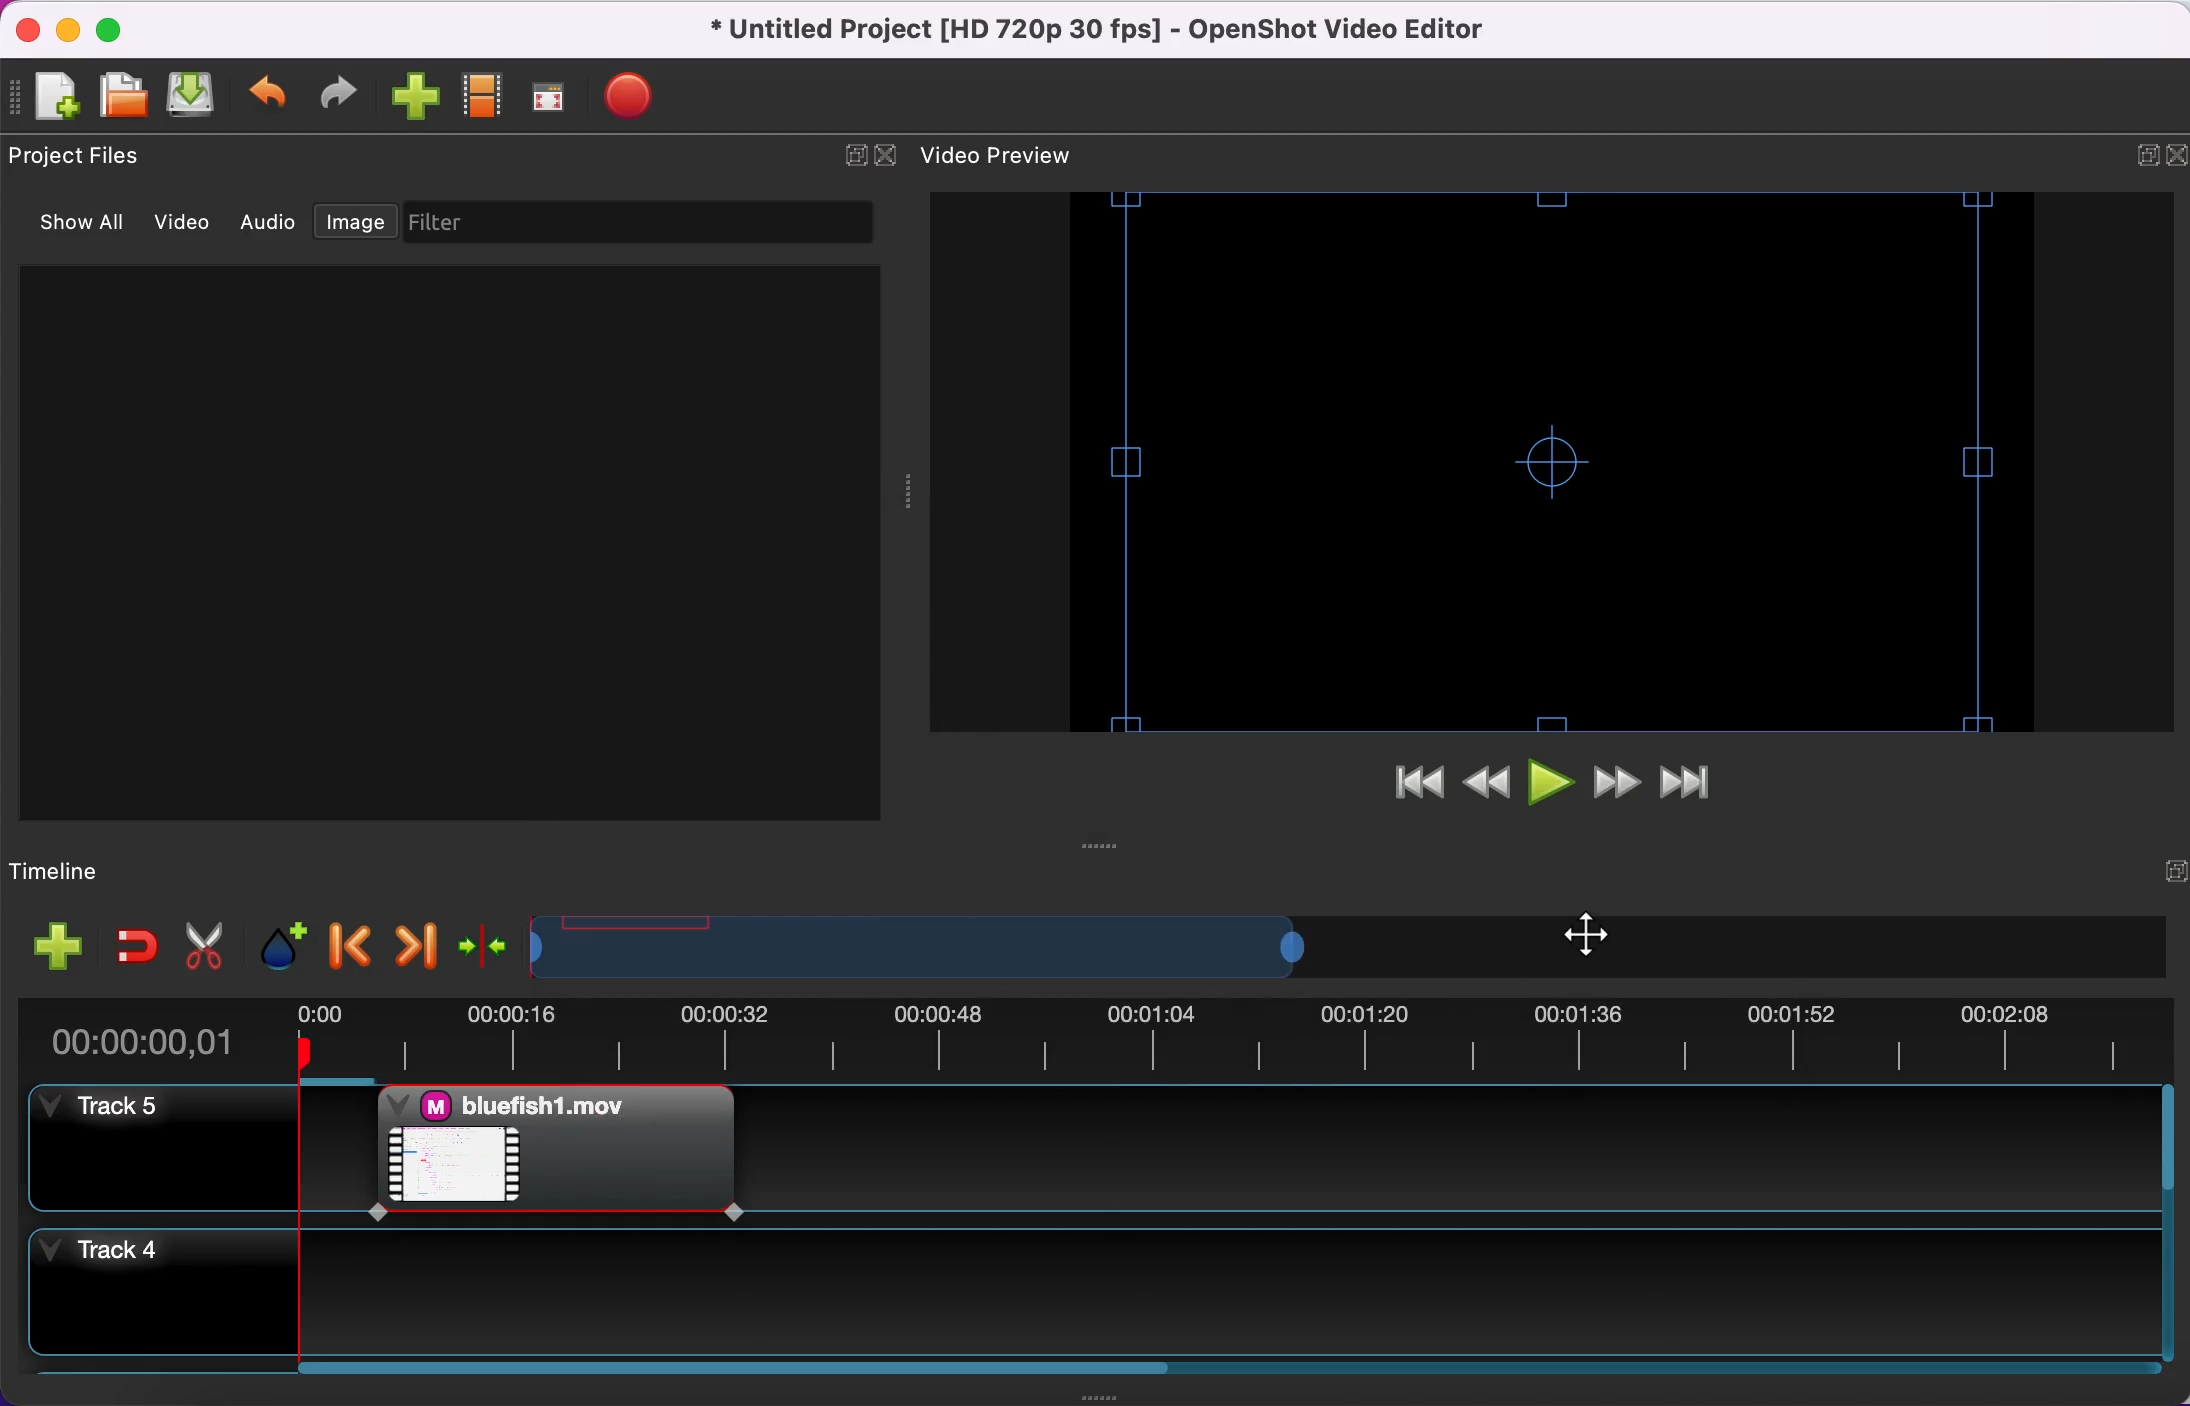  Describe the element at coordinates (1593, 934) in the screenshot. I see `Cursor` at that location.